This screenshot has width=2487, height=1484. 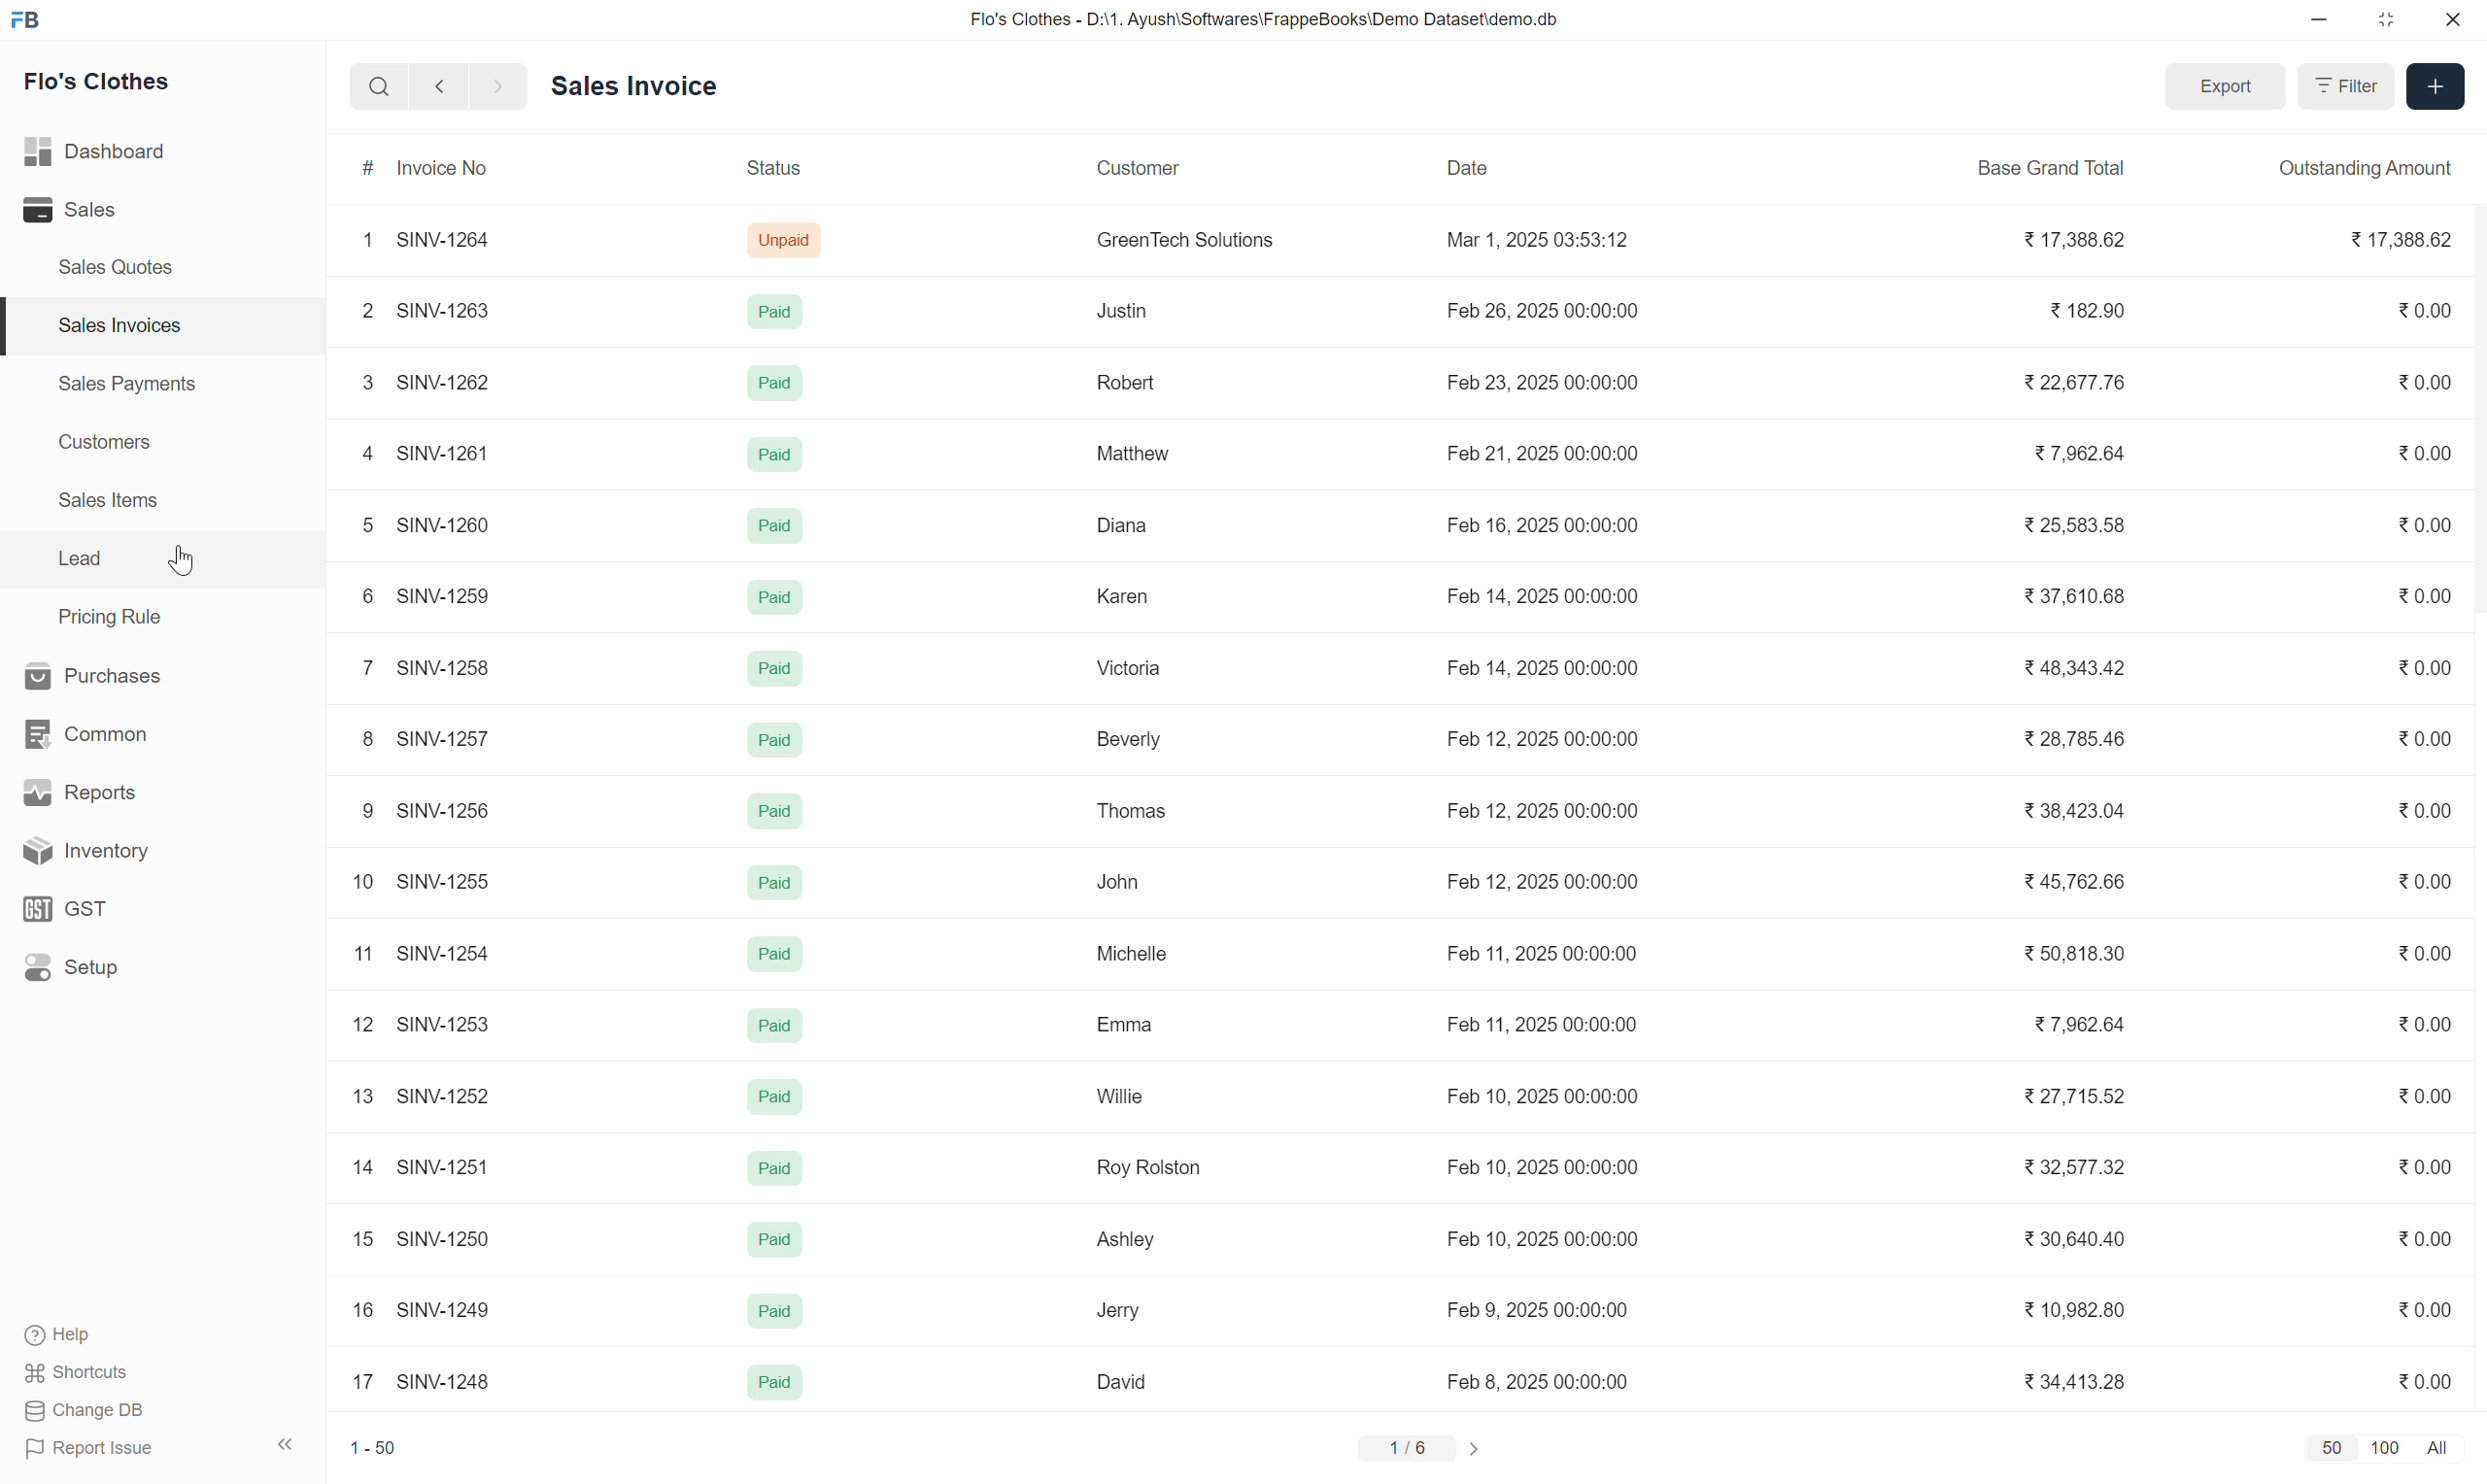 I want to click on Paid, so click(x=774, y=315).